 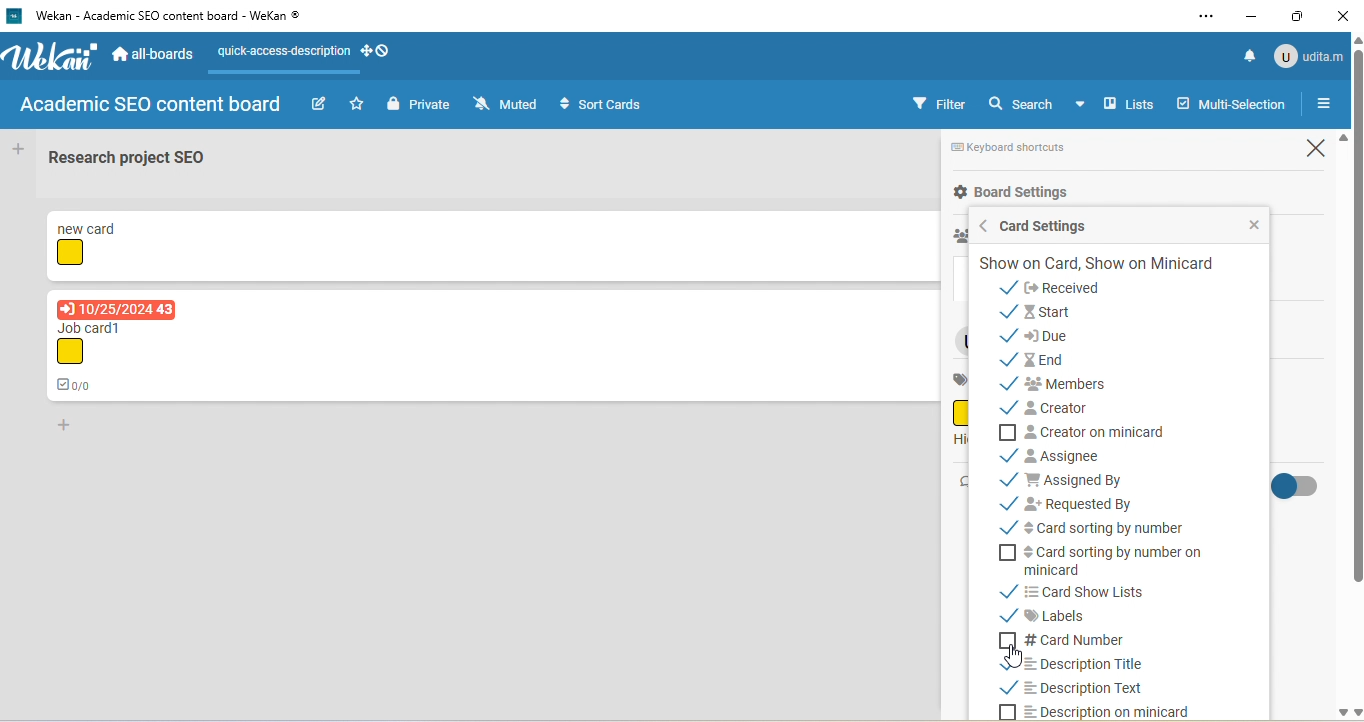 I want to click on ‘Wekan - Academic SEO content board - WeKan ©, so click(x=176, y=16).